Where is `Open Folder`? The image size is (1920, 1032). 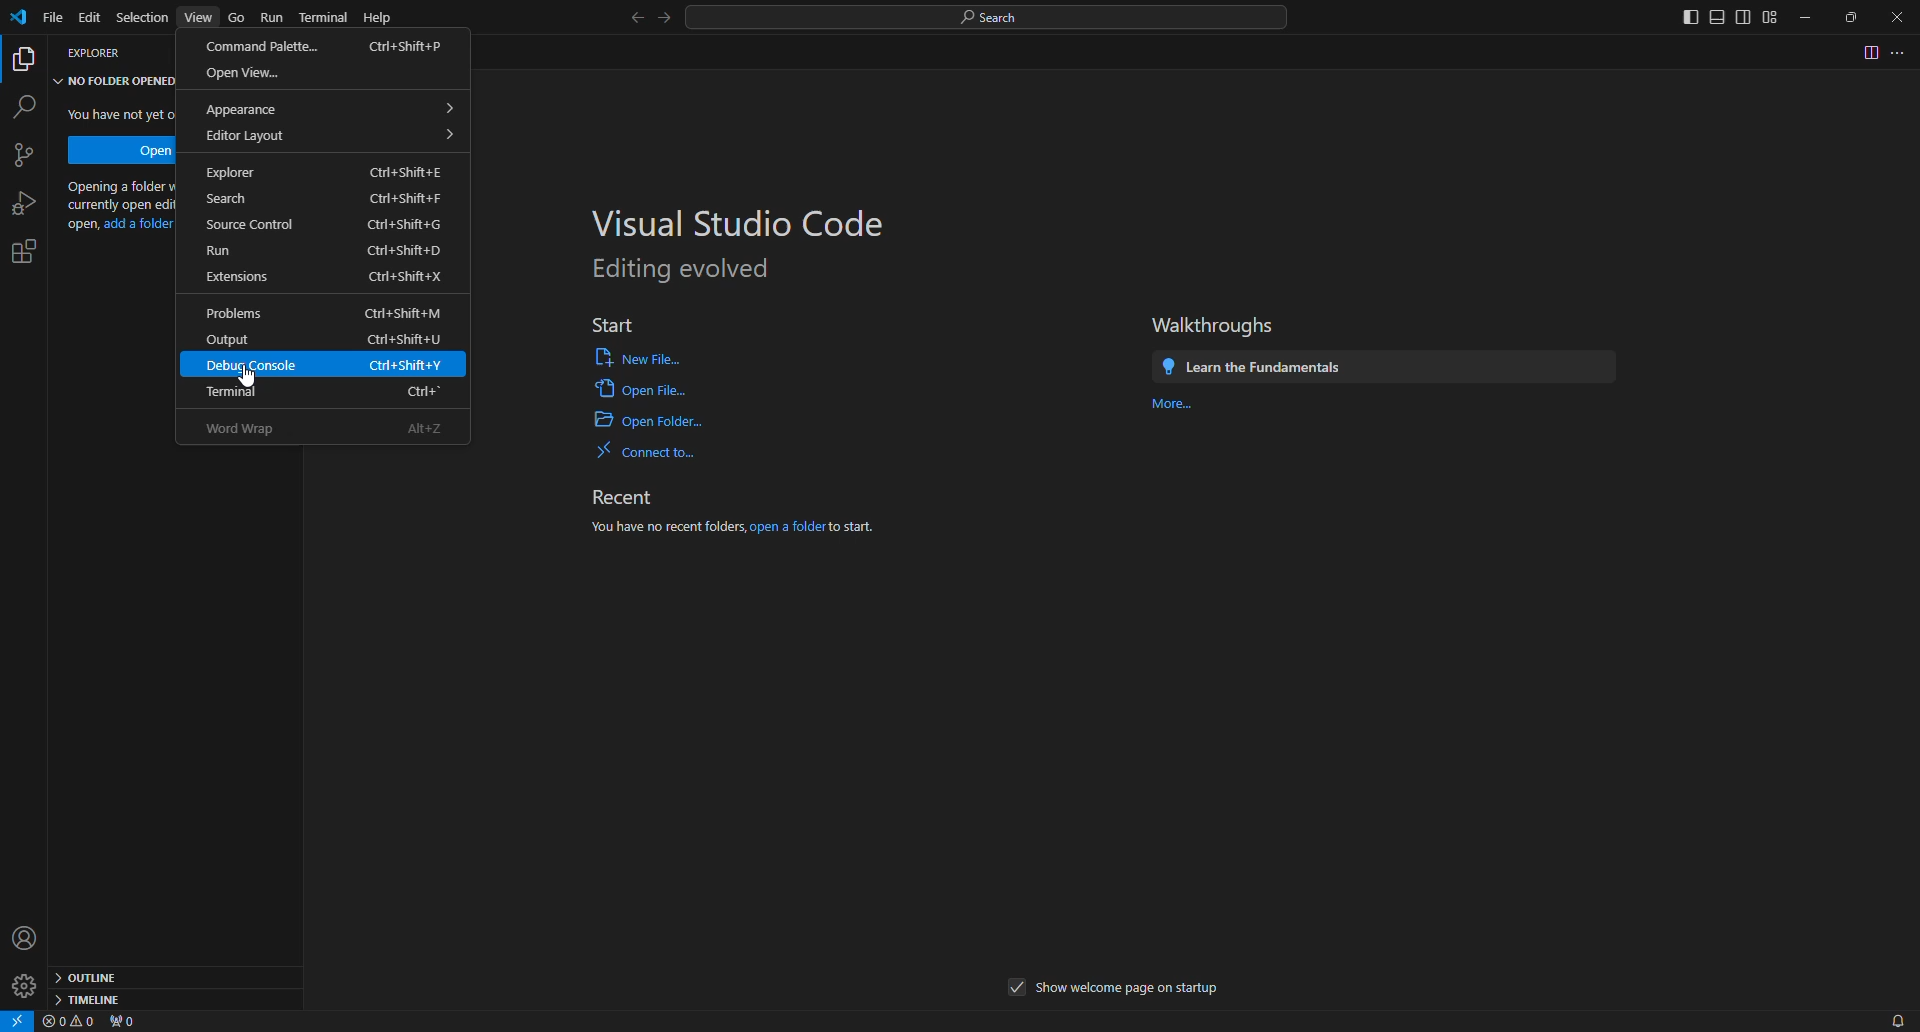
Open Folder is located at coordinates (649, 424).